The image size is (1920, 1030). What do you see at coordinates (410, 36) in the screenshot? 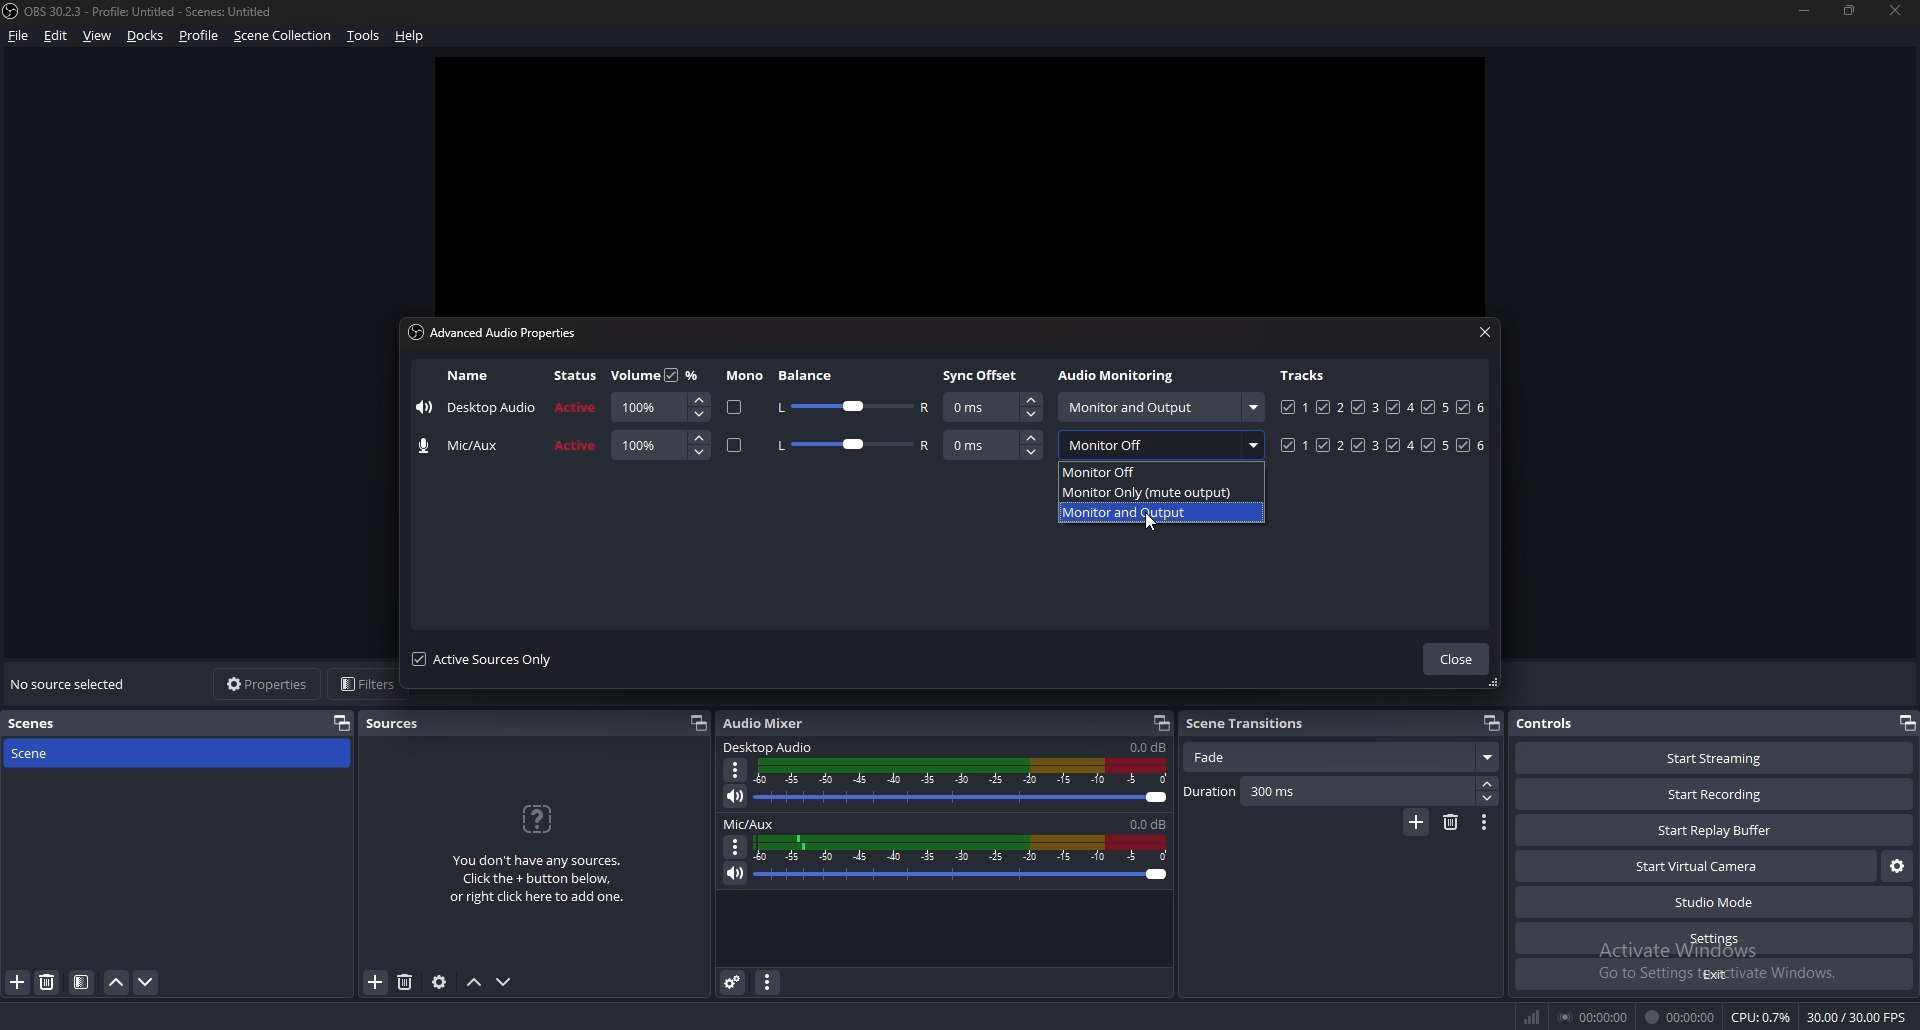
I see `help` at bounding box center [410, 36].